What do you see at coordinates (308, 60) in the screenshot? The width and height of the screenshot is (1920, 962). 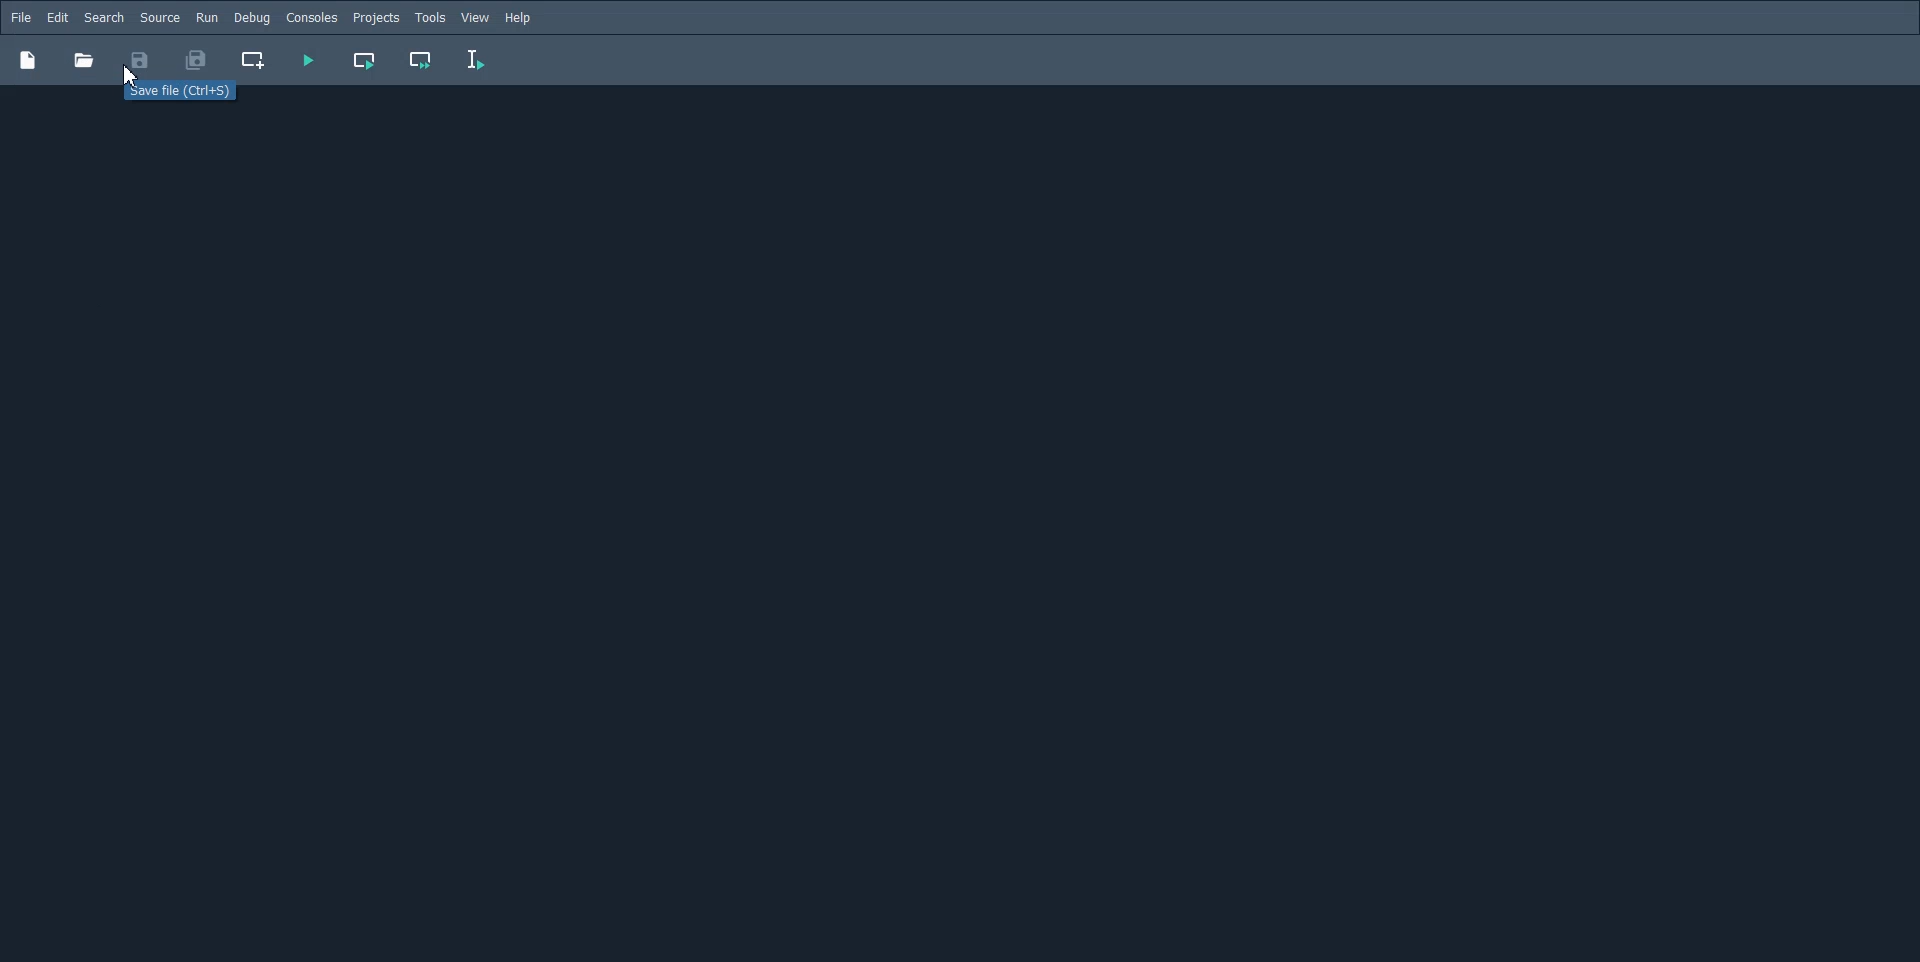 I see `Run File` at bounding box center [308, 60].